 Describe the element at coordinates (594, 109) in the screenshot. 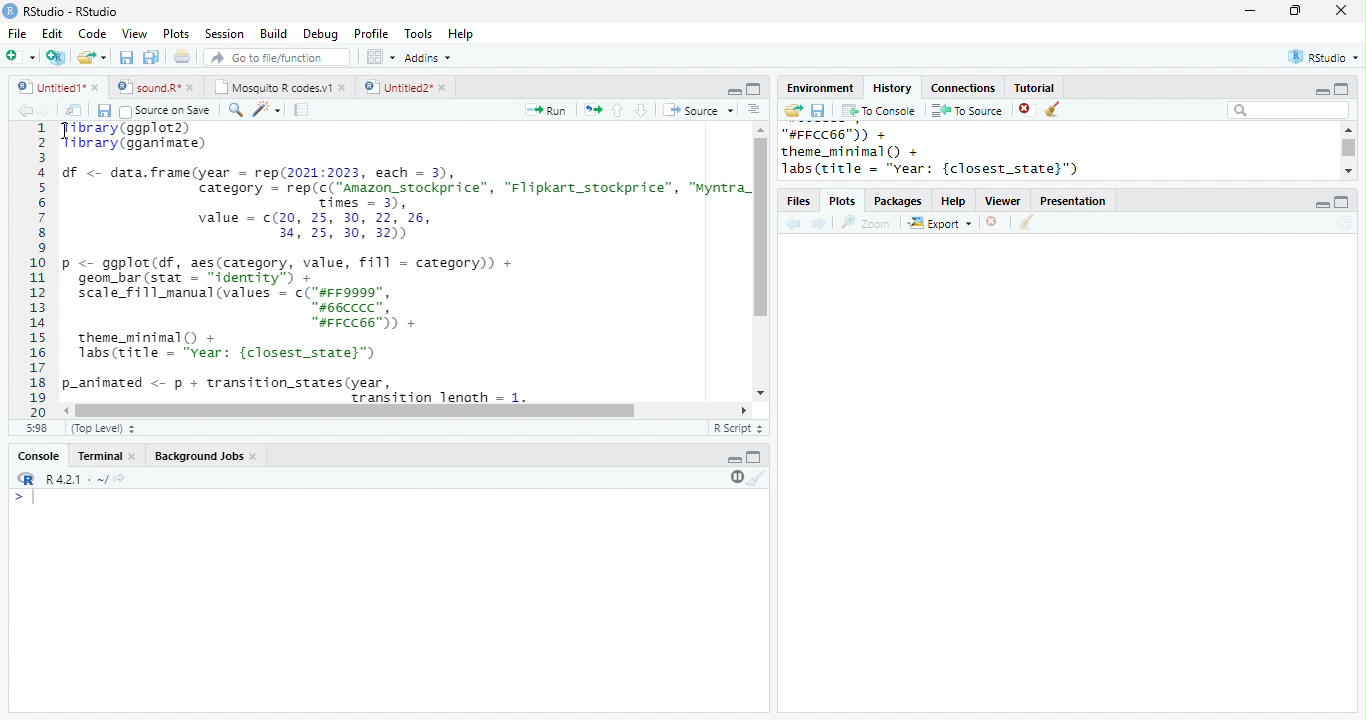

I see `rerun` at that location.